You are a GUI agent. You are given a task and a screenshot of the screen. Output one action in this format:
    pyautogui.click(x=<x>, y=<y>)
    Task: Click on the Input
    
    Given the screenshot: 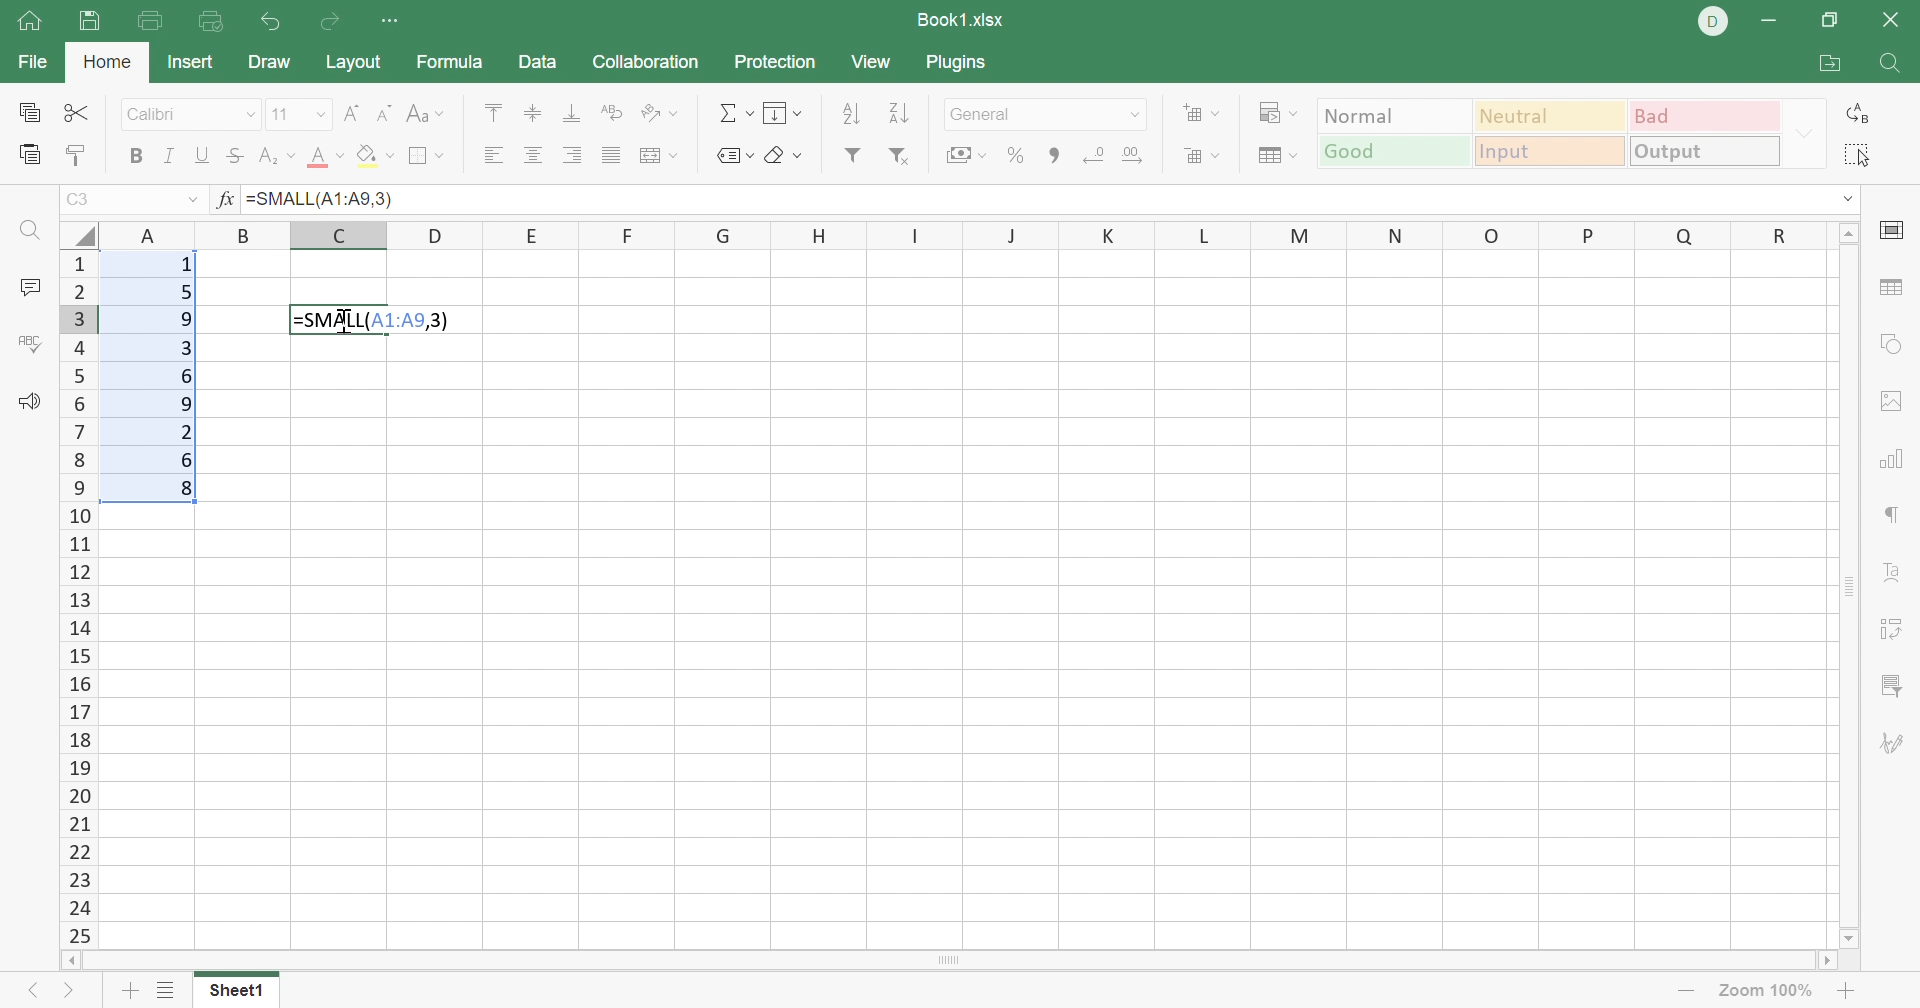 What is the action you would take?
    pyautogui.click(x=1551, y=150)
    